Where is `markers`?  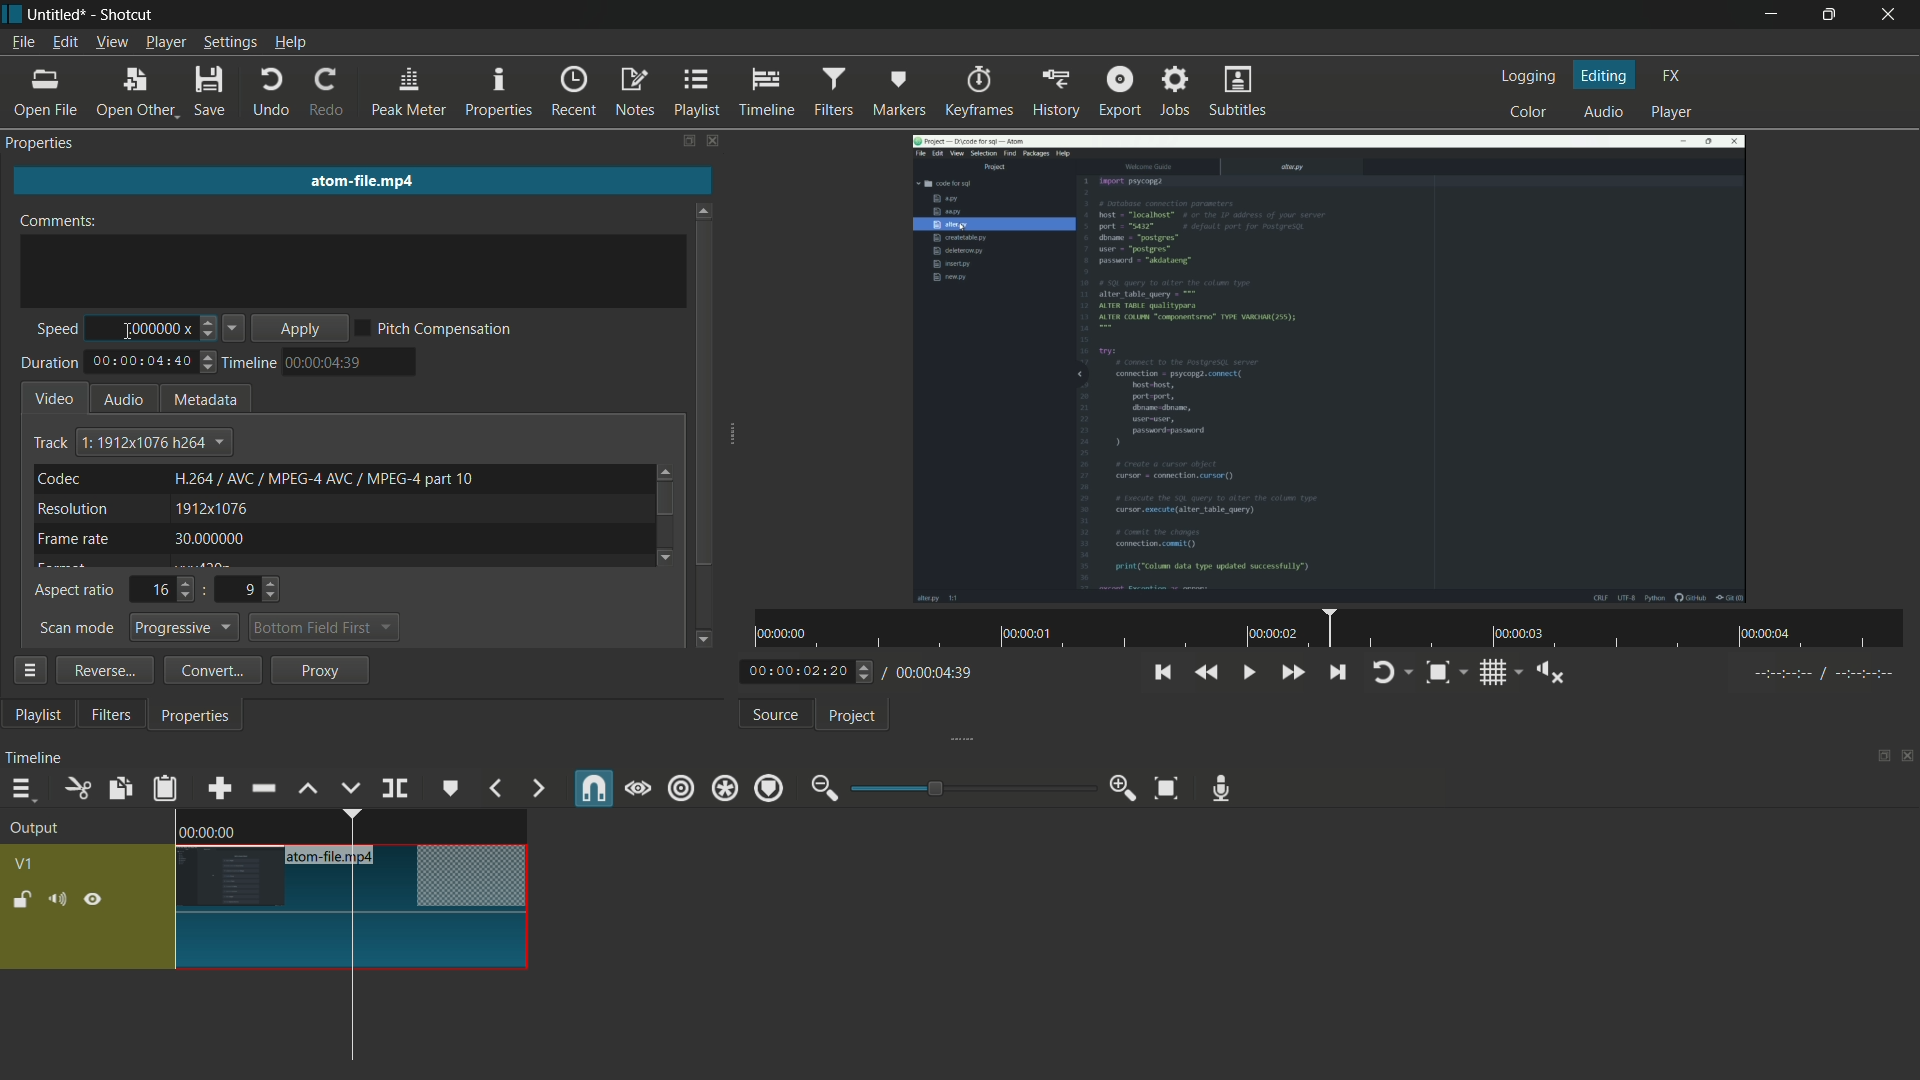 markers is located at coordinates (901, 93).